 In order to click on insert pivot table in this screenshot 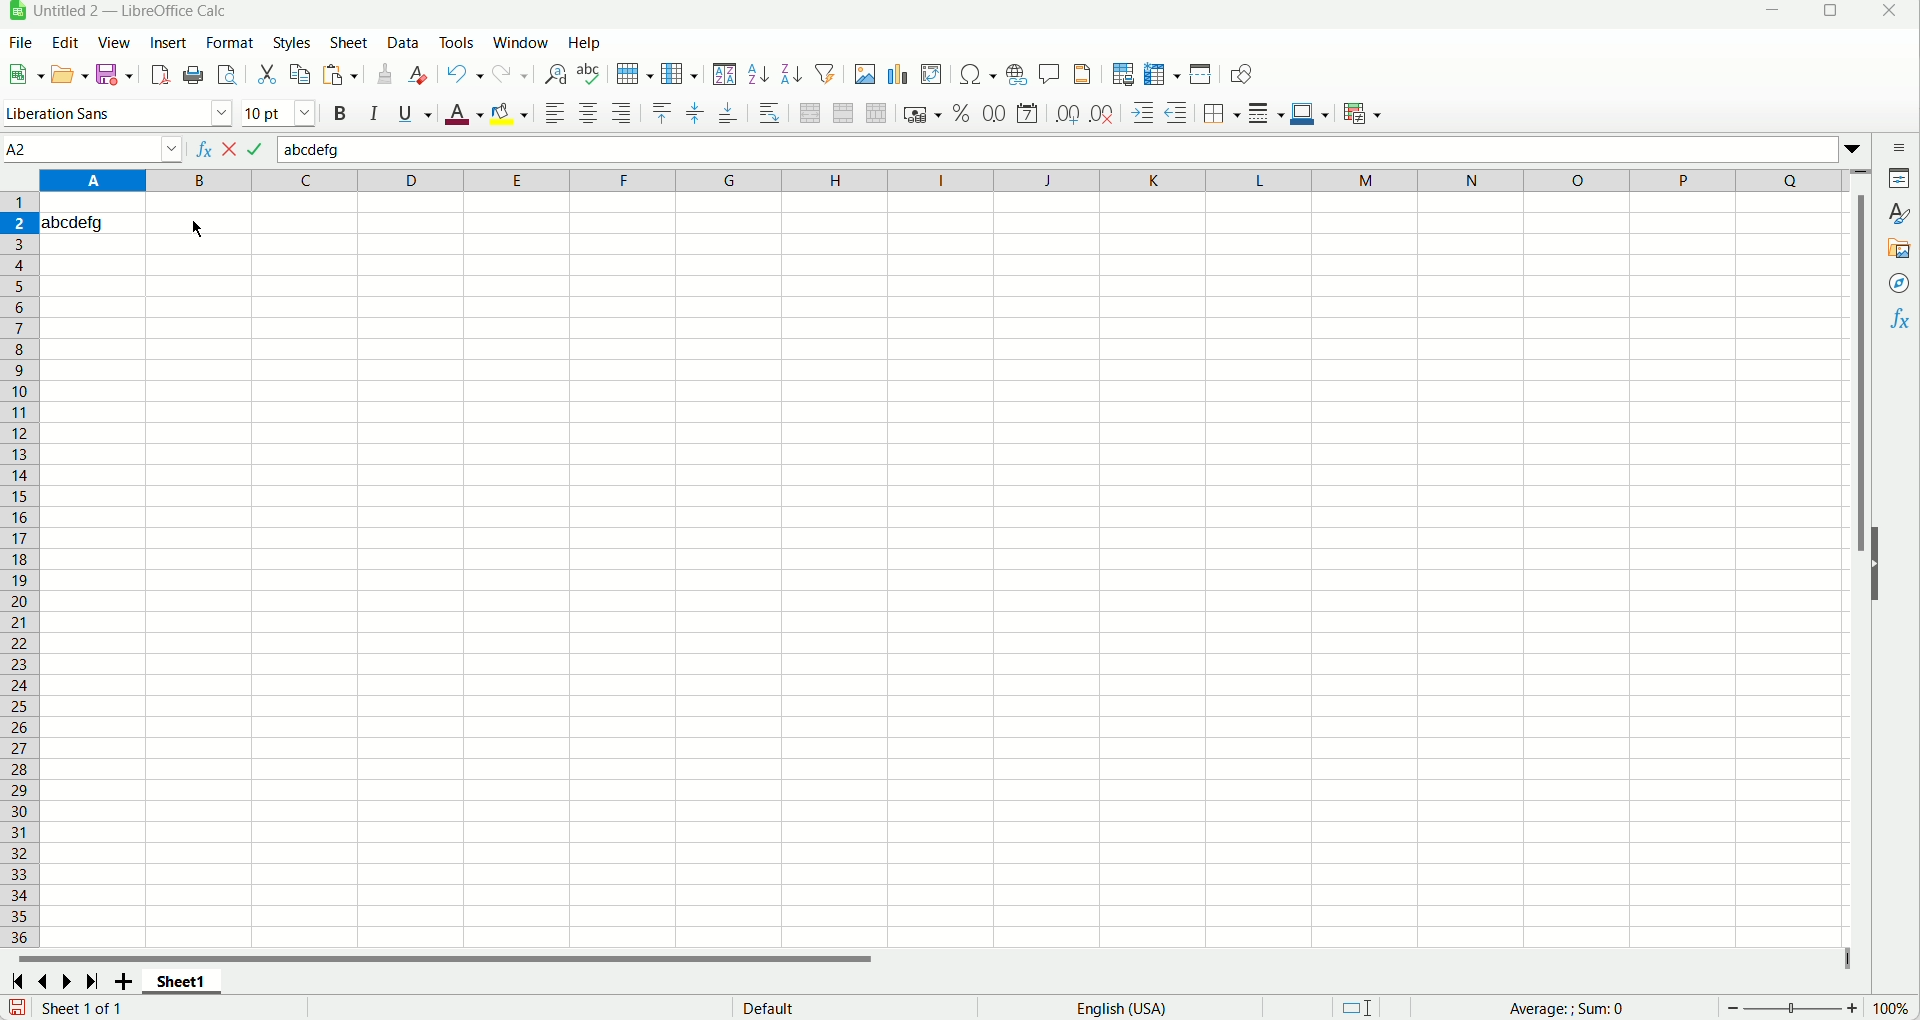, I will do `click(929, 74)`.